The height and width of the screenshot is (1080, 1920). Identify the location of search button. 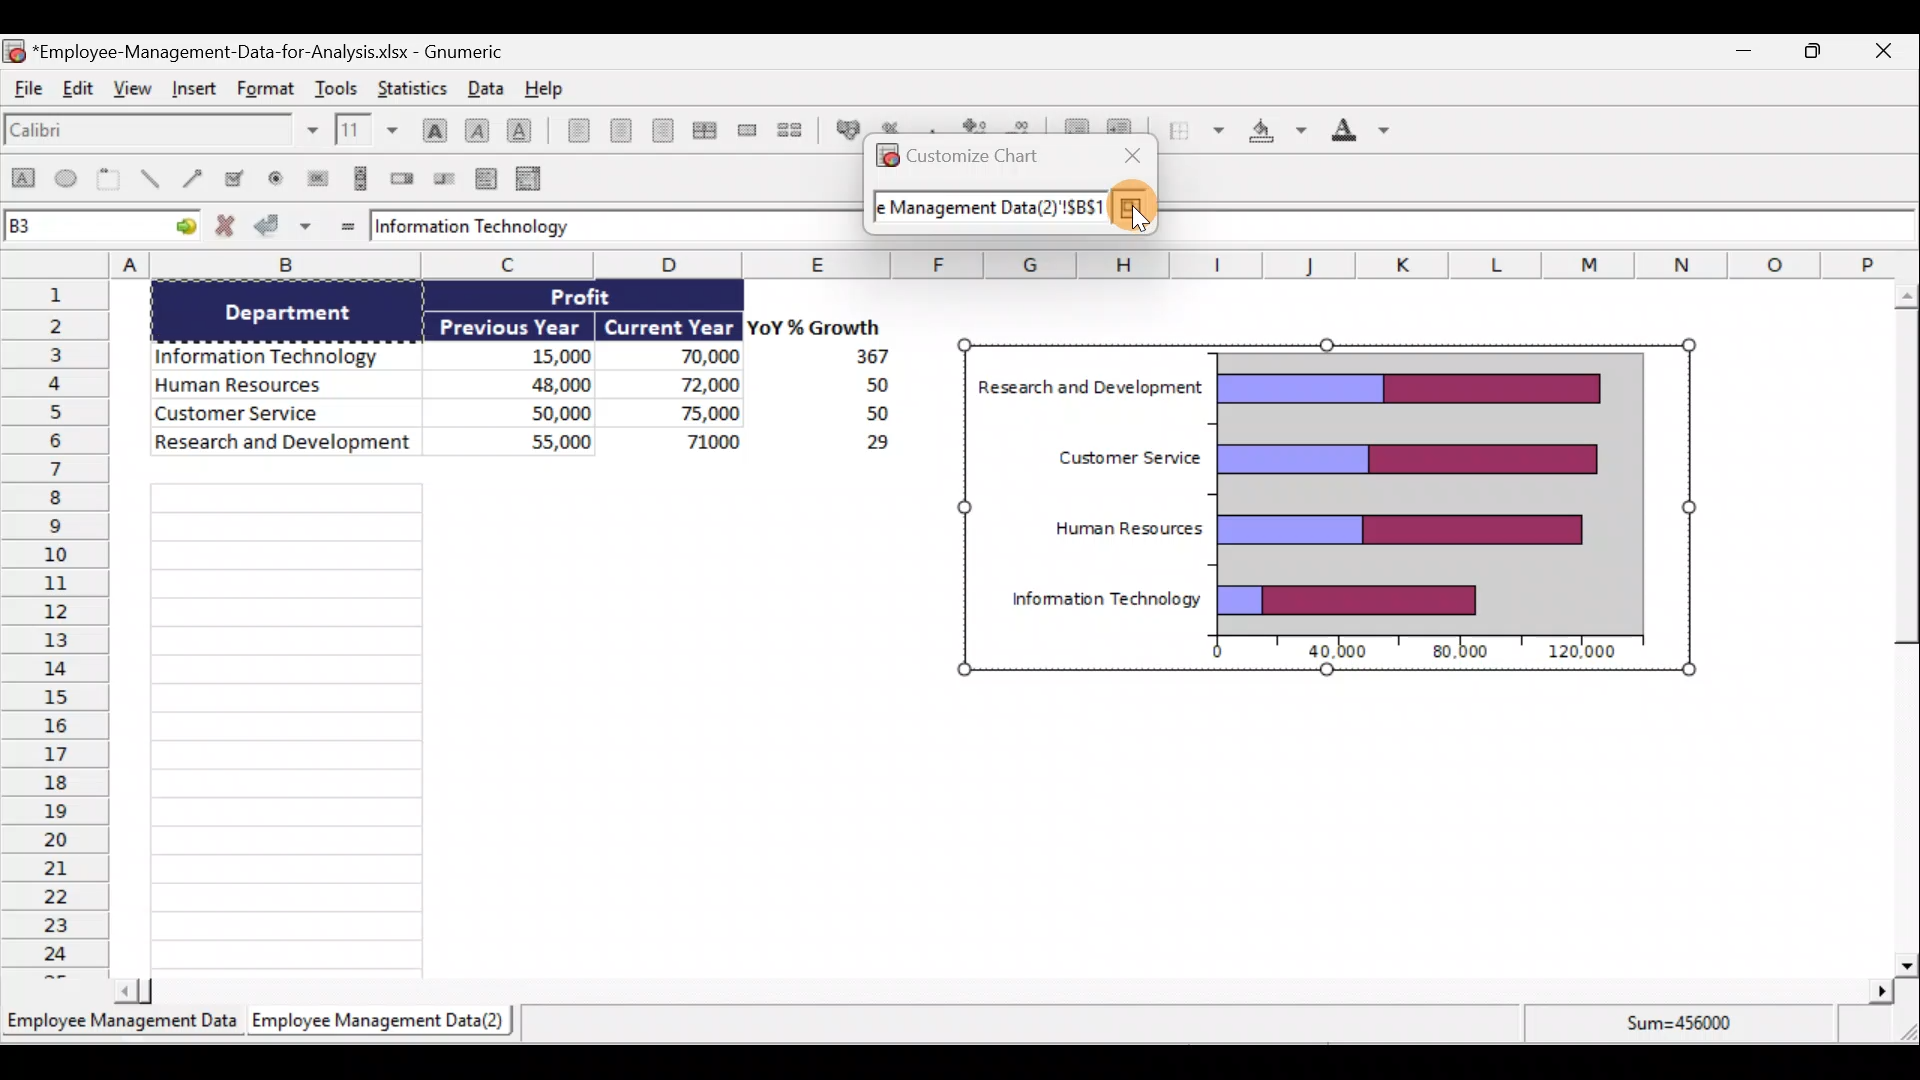
(1129, 209).